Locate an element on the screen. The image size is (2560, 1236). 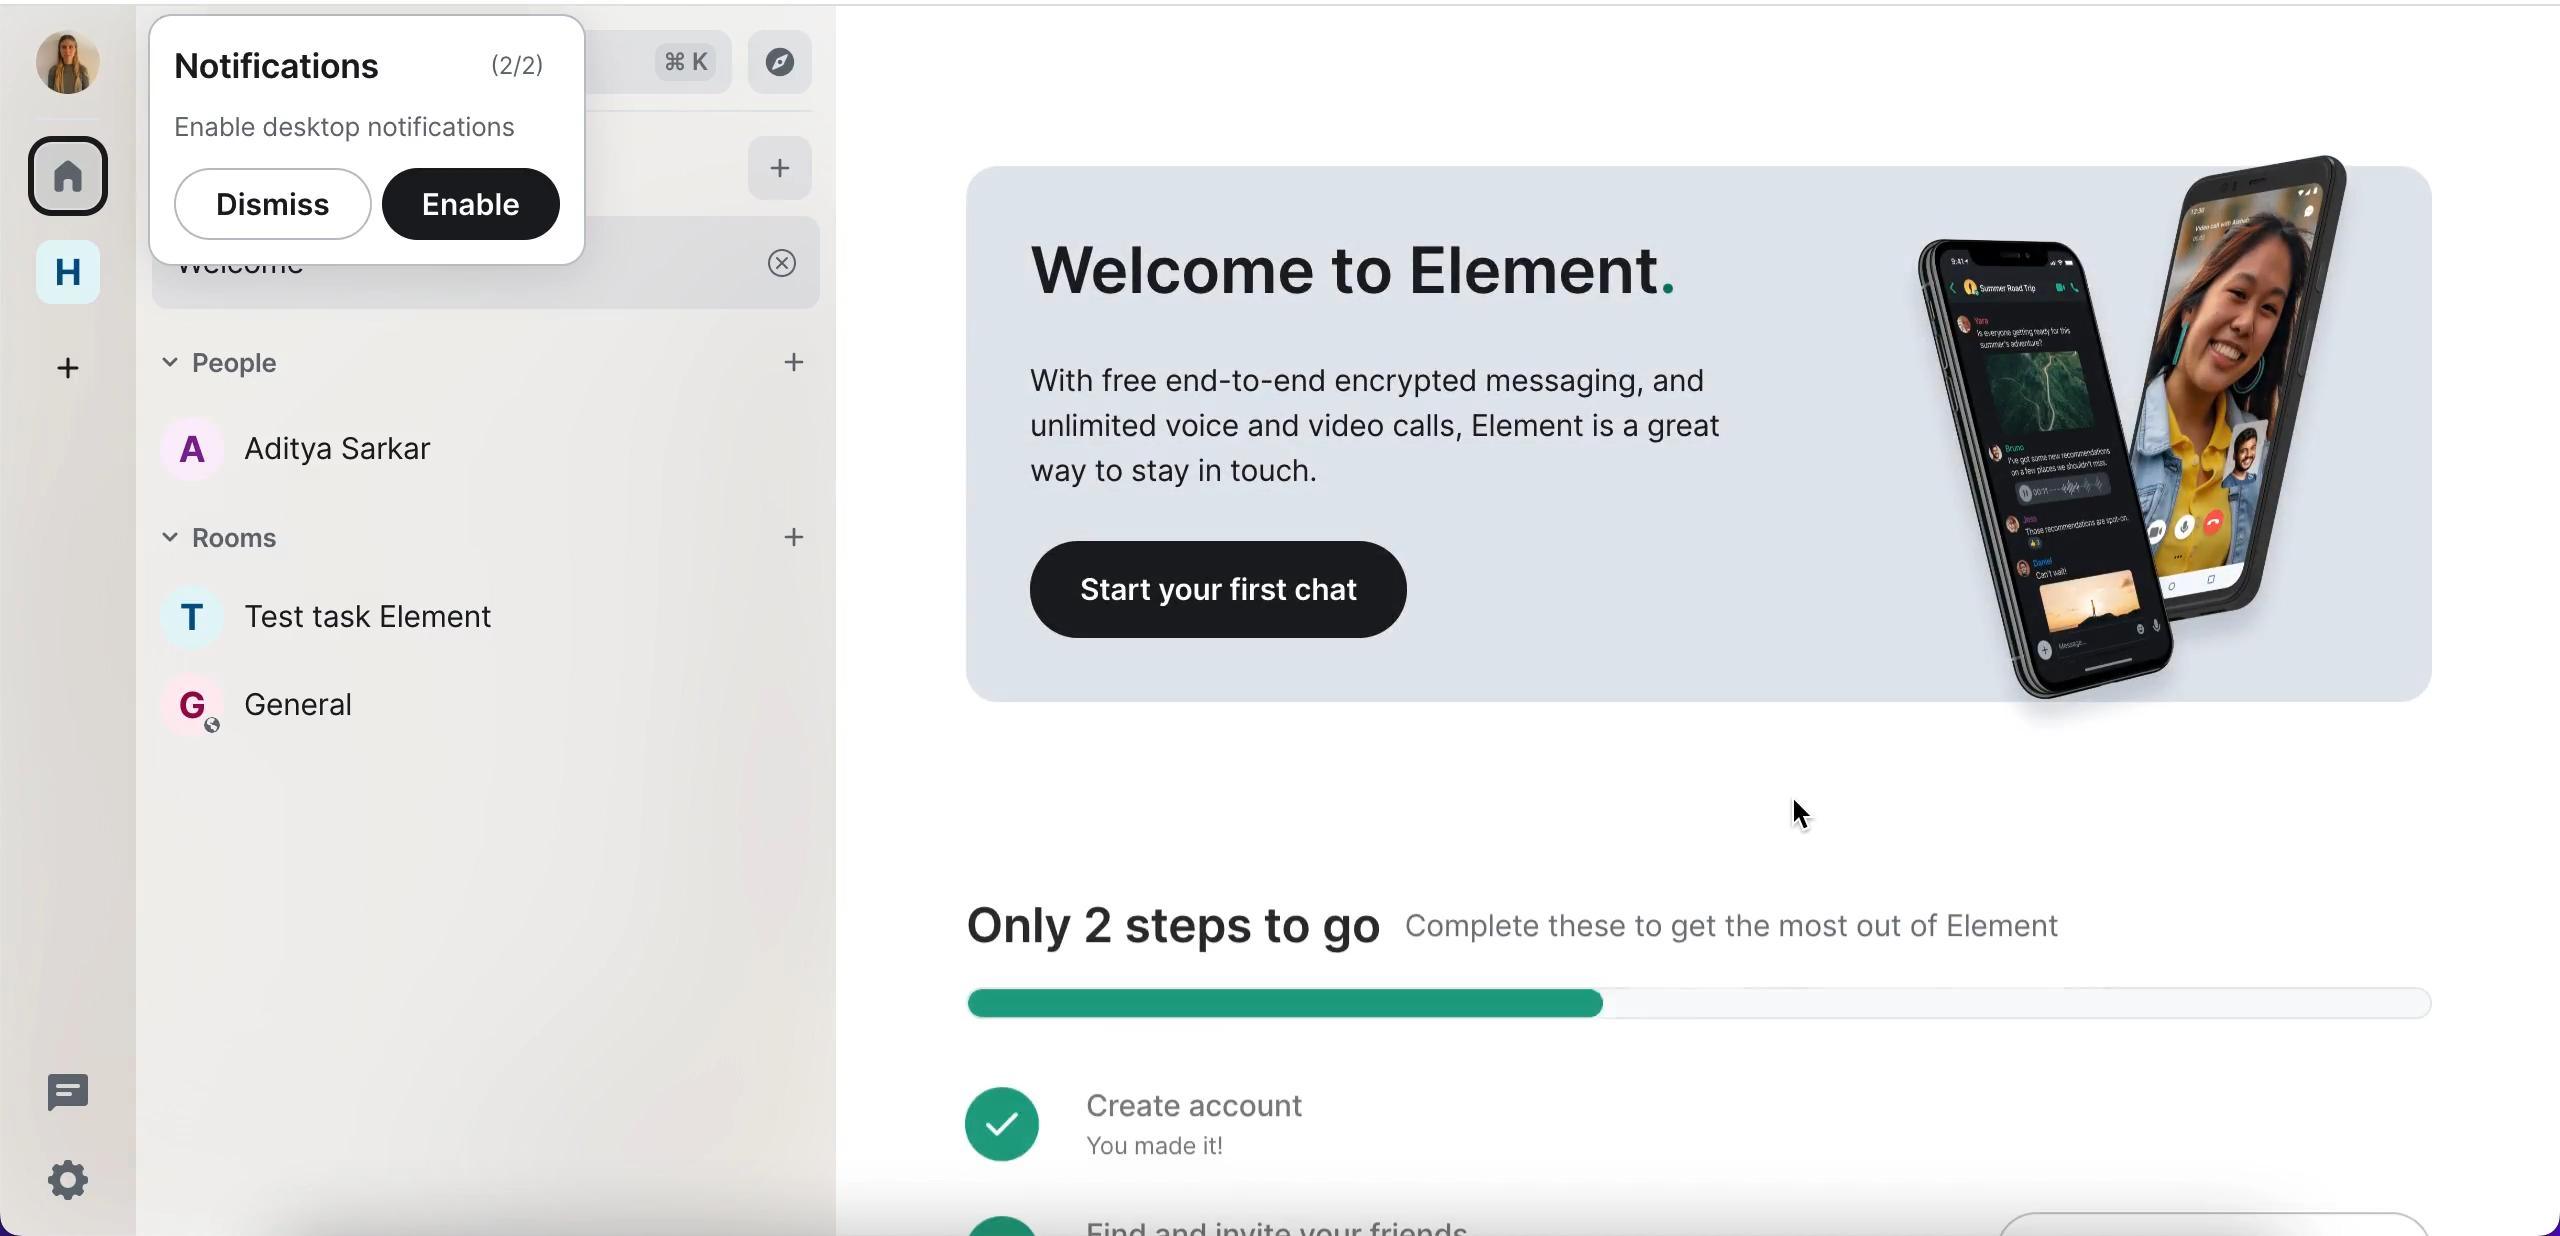
add is located at coordinates (800, 361).